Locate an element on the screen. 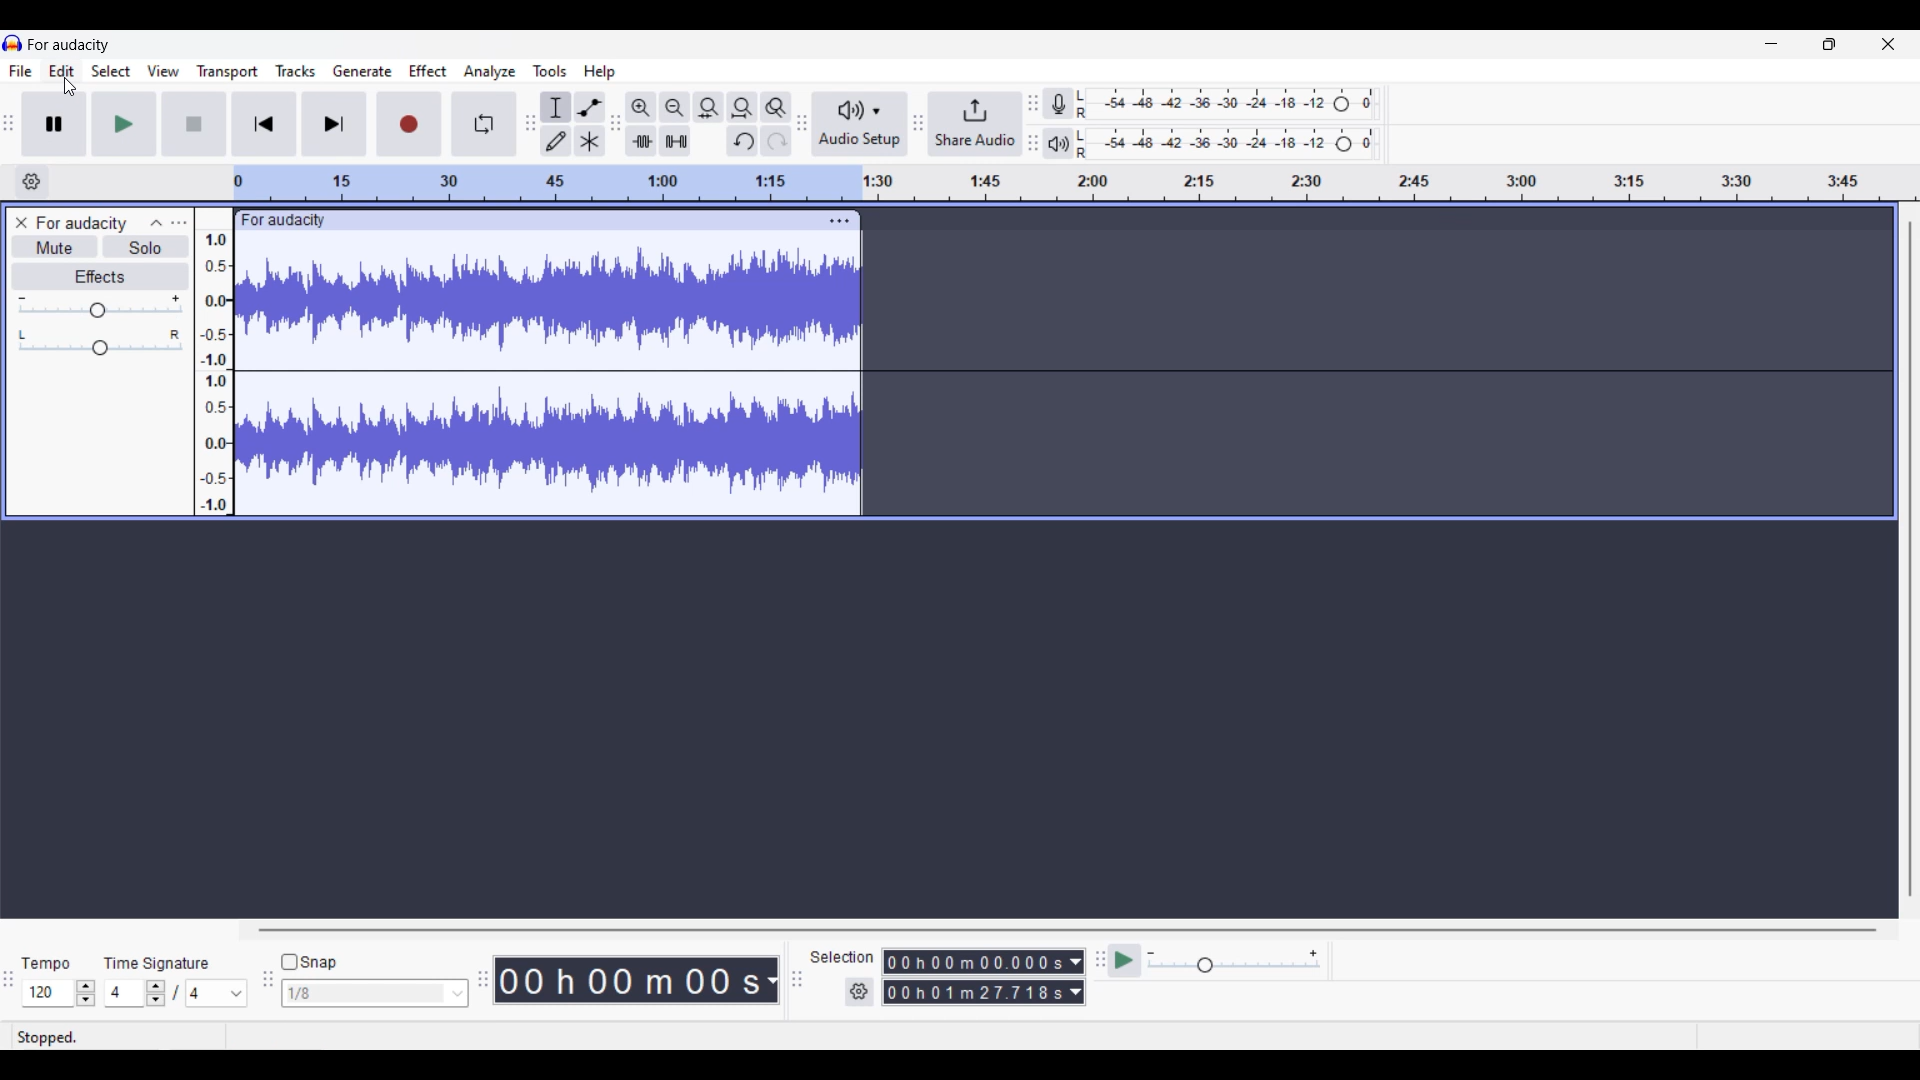 The height and width of the screenshot is (1080, 1920). Horizontal slide bar is located at coordinates (1067, 929).